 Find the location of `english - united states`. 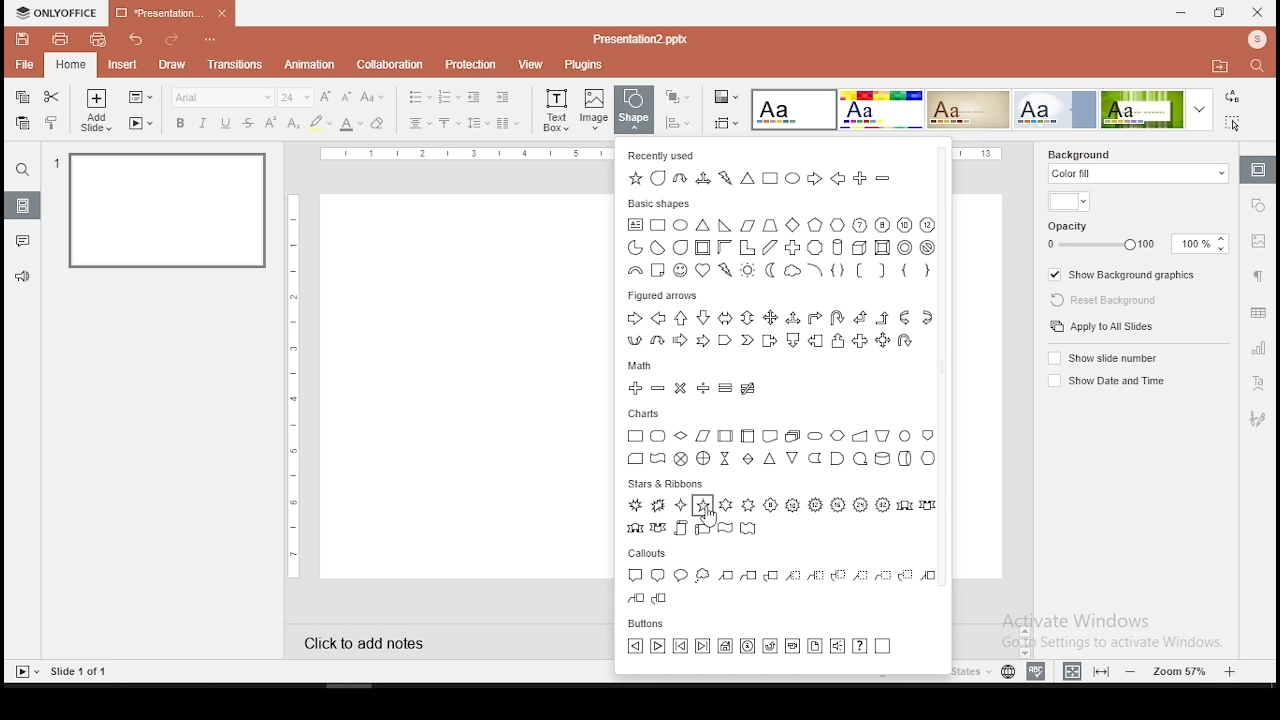

english - united states is located at coordinates (927, 674).